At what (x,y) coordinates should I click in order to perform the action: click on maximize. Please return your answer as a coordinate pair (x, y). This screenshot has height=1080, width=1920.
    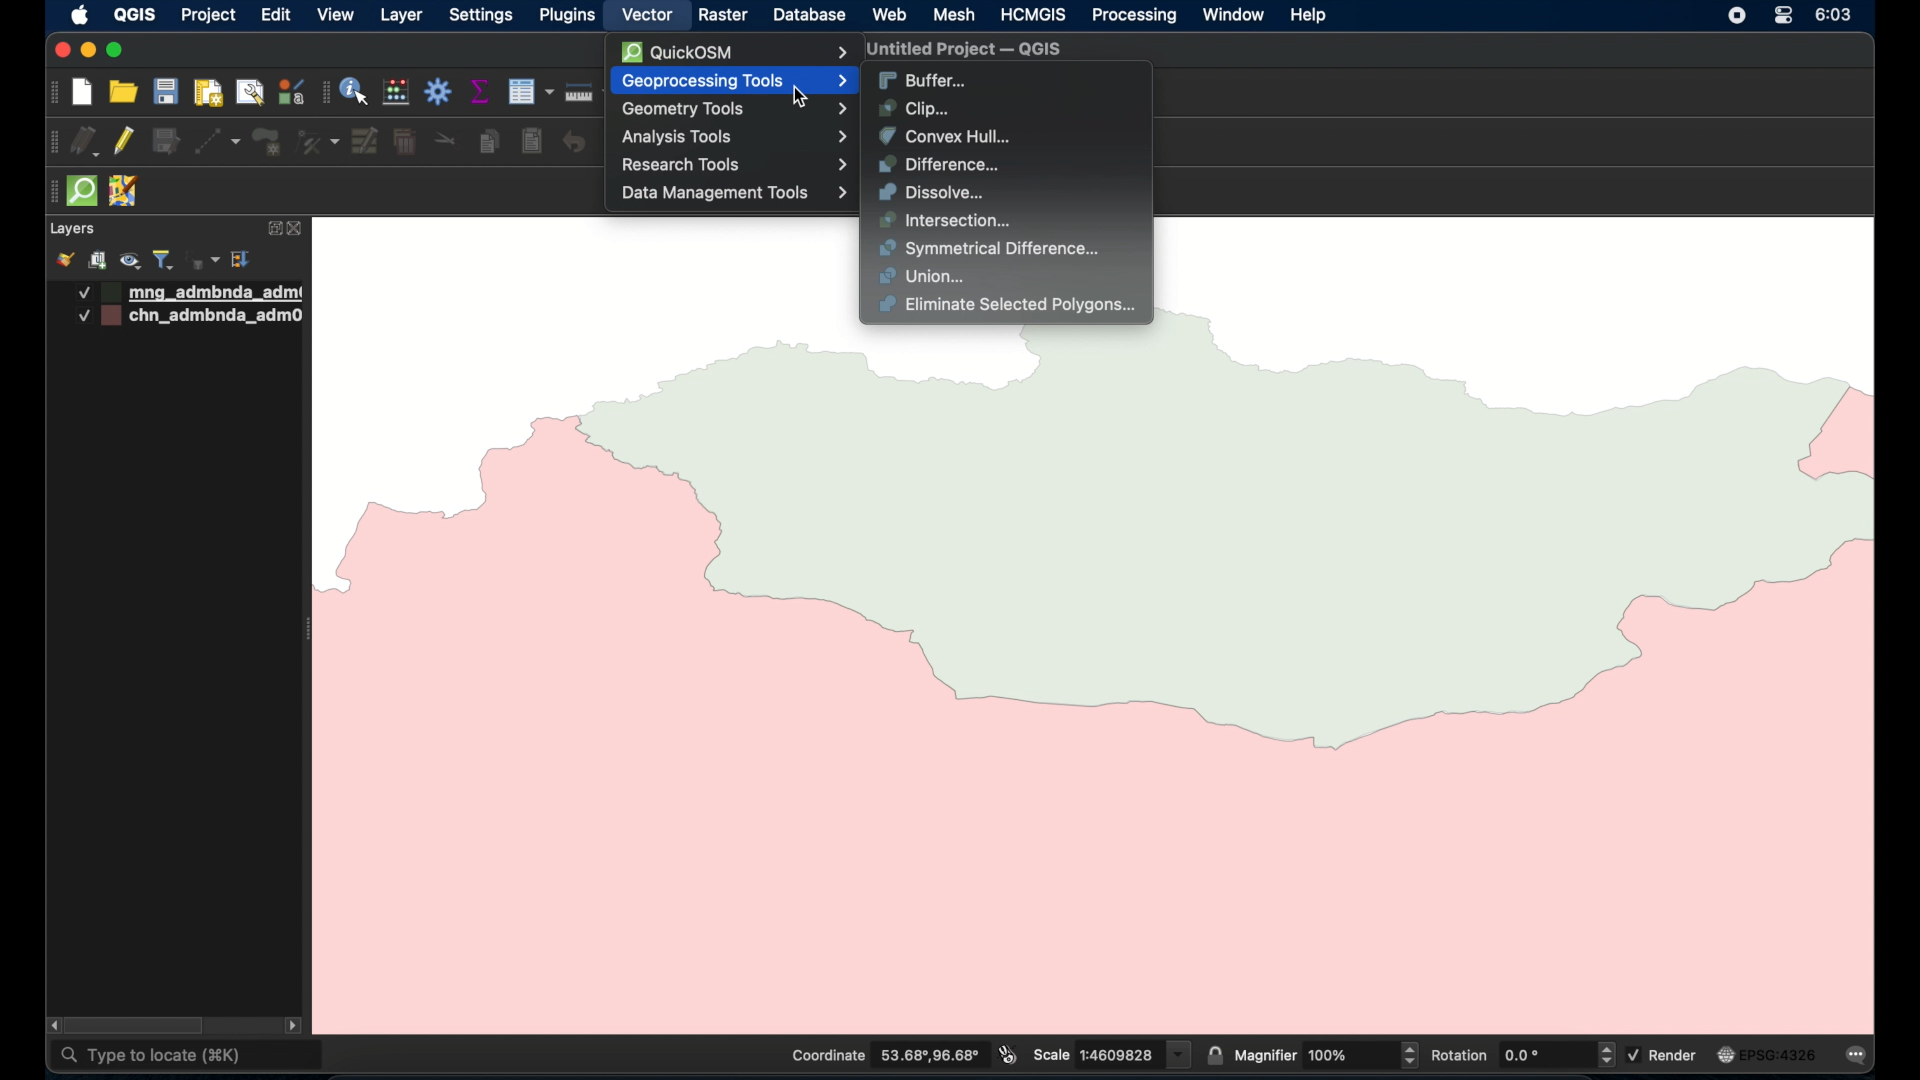
    Looking at the image, I should click on (114, 51).